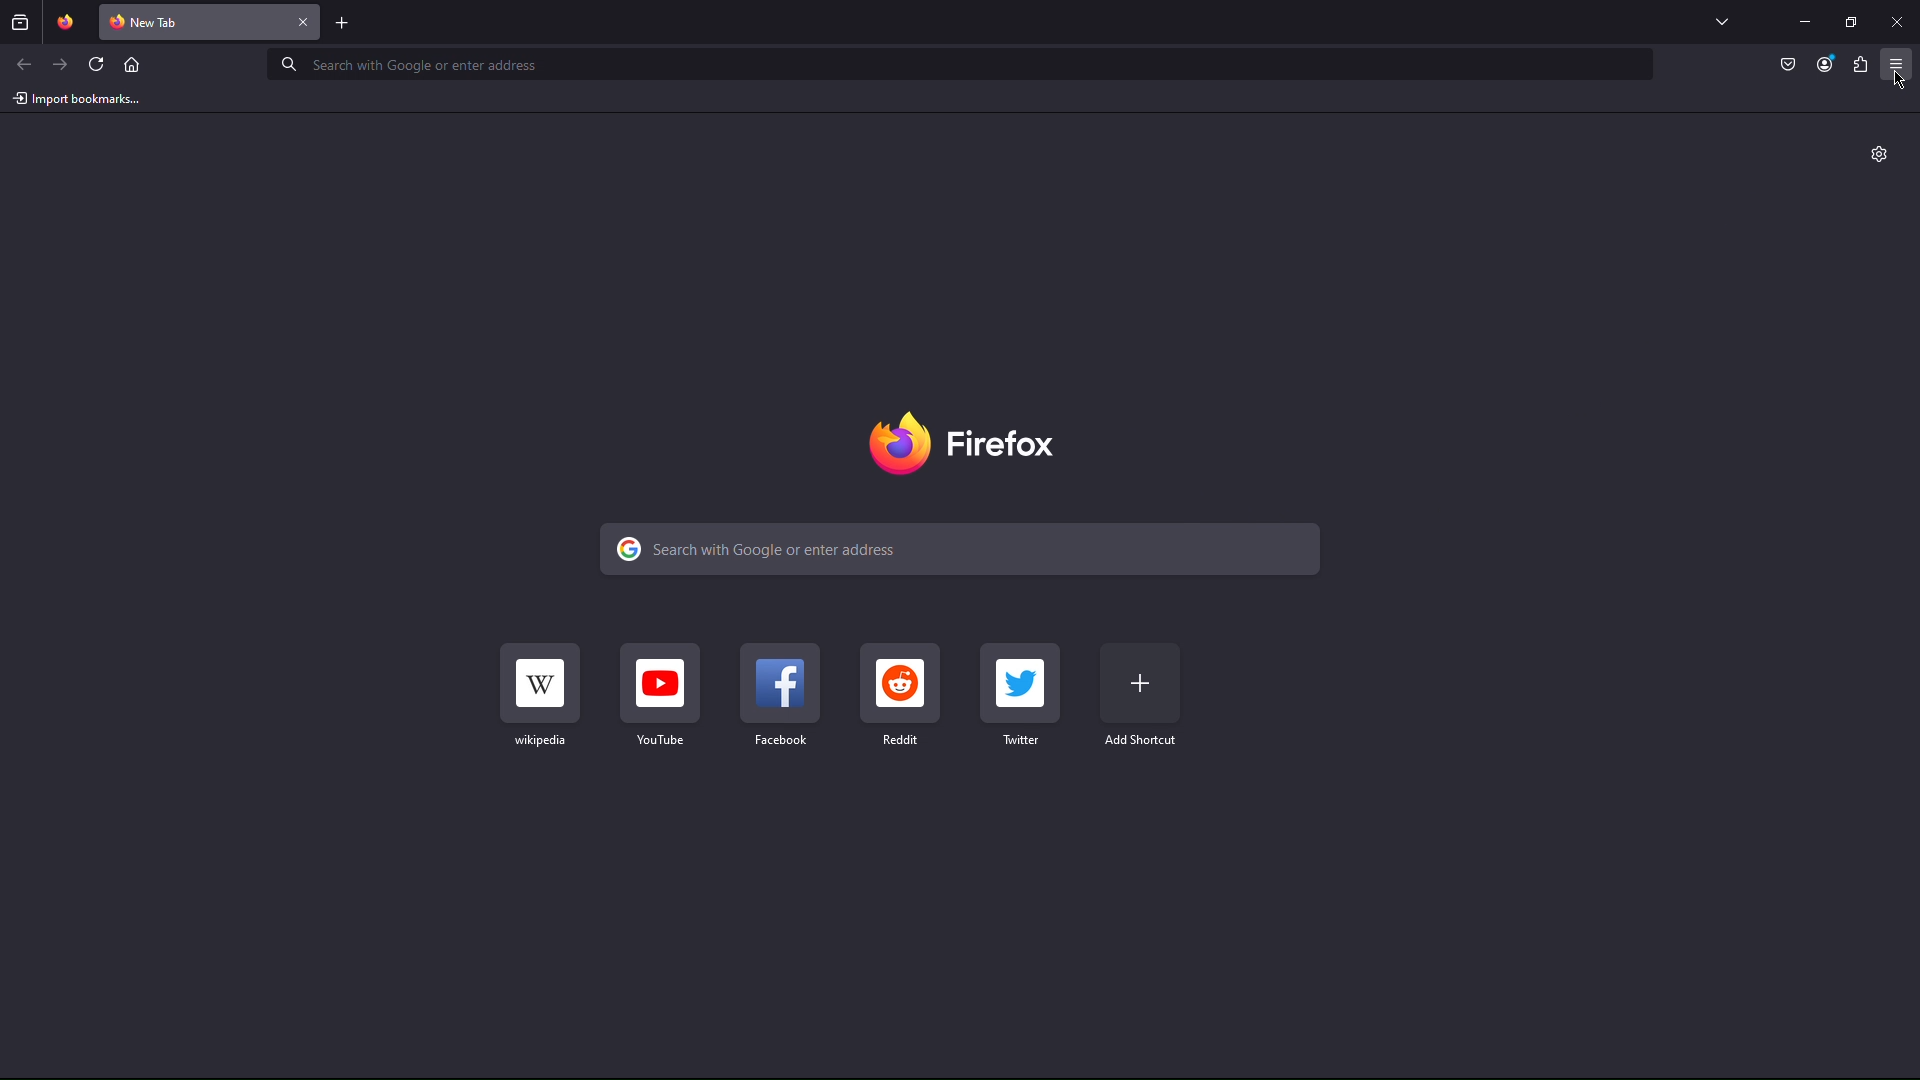  What do you see at coordinates (304, 22) in the screenshot?
I see `Close` at bounding box center [304, 22].